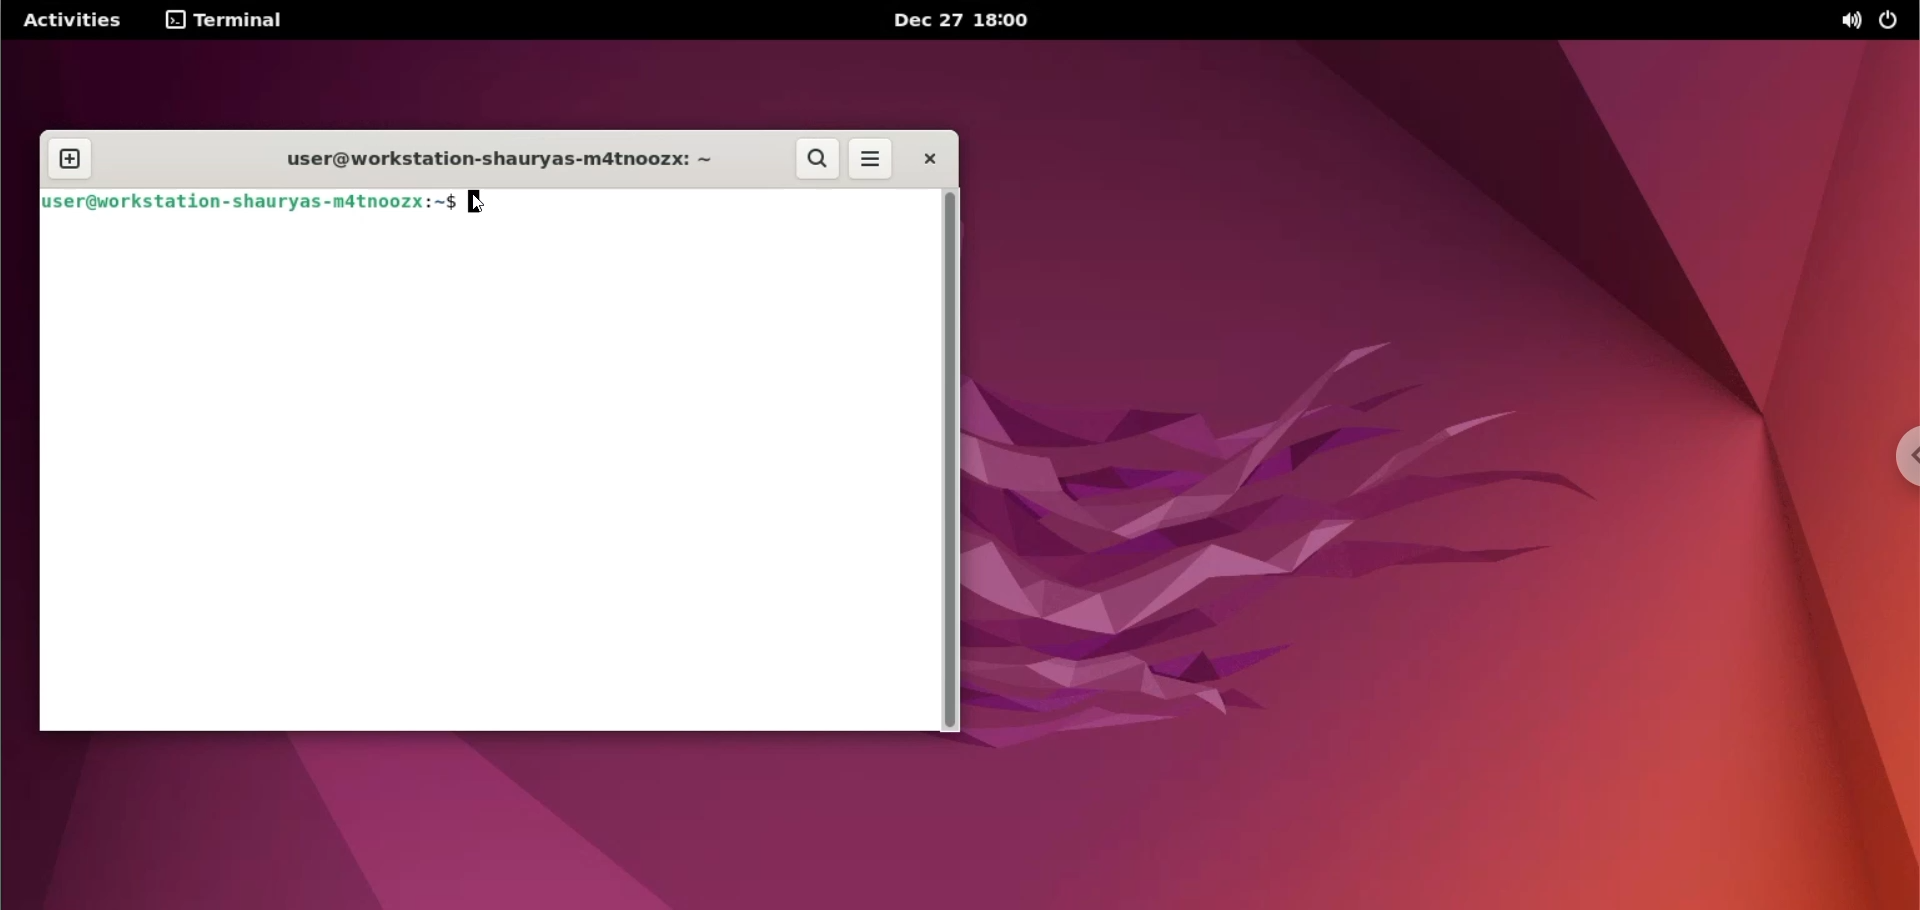 The height and width of the screenshot is (910, 1920). Describe the element at coordinates (70, 159) in the screenshot. I see `new tab` at that location.